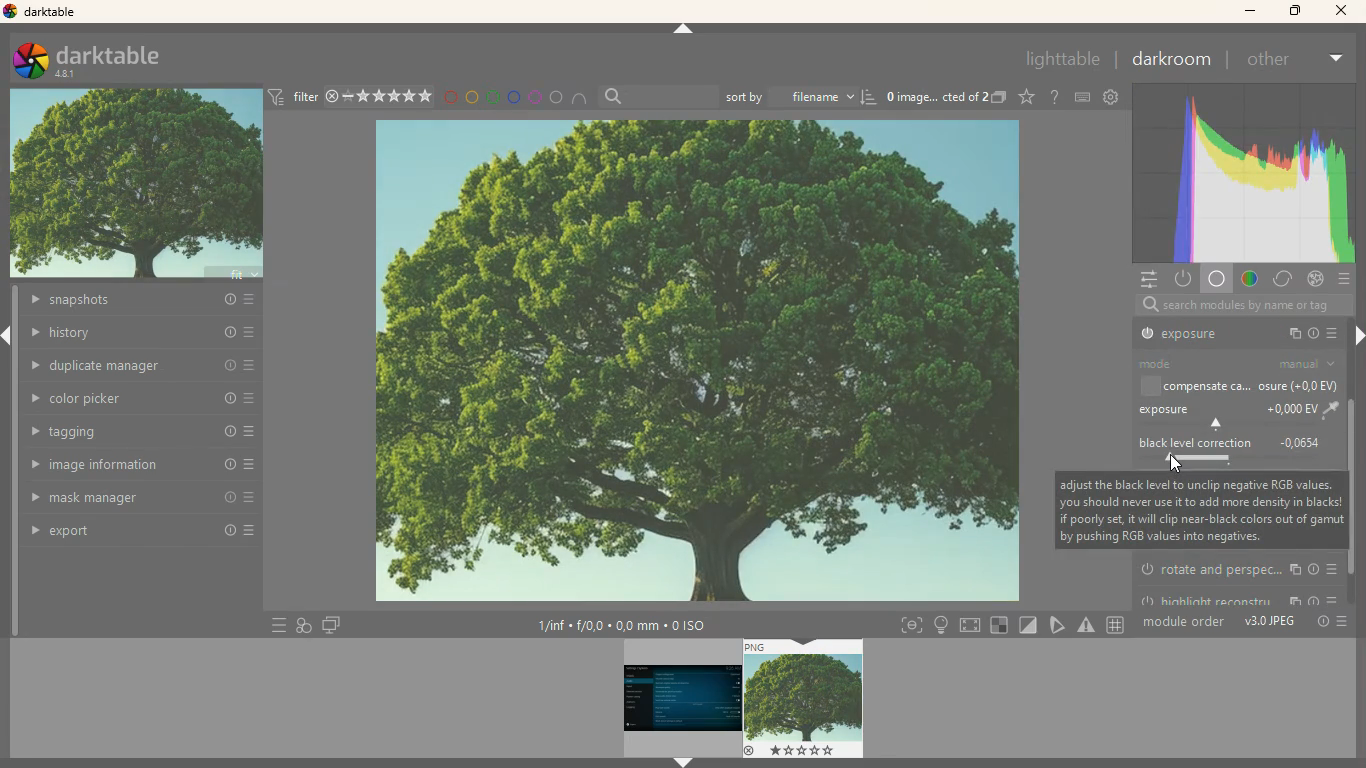 This screenshot has width=1366, height=768. I want to click on power, so click(1182, 279).